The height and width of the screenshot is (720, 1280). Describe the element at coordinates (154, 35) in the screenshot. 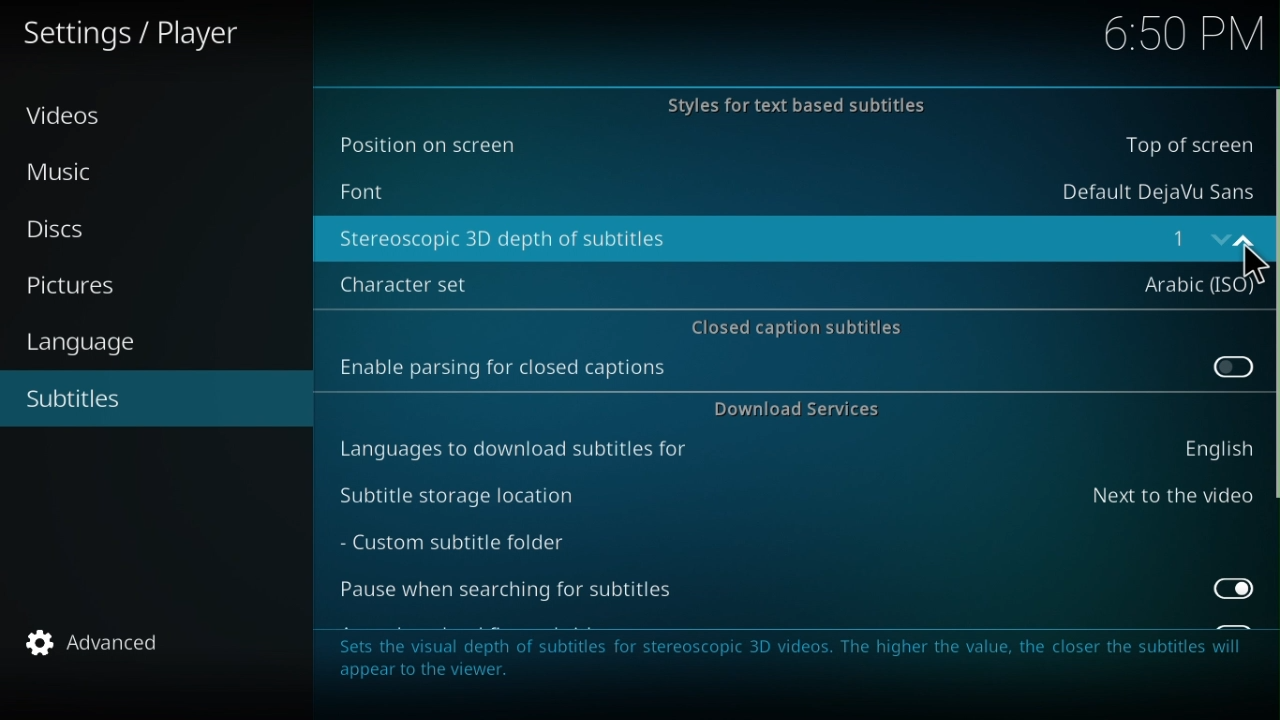

I see `Settings/player` at that location.